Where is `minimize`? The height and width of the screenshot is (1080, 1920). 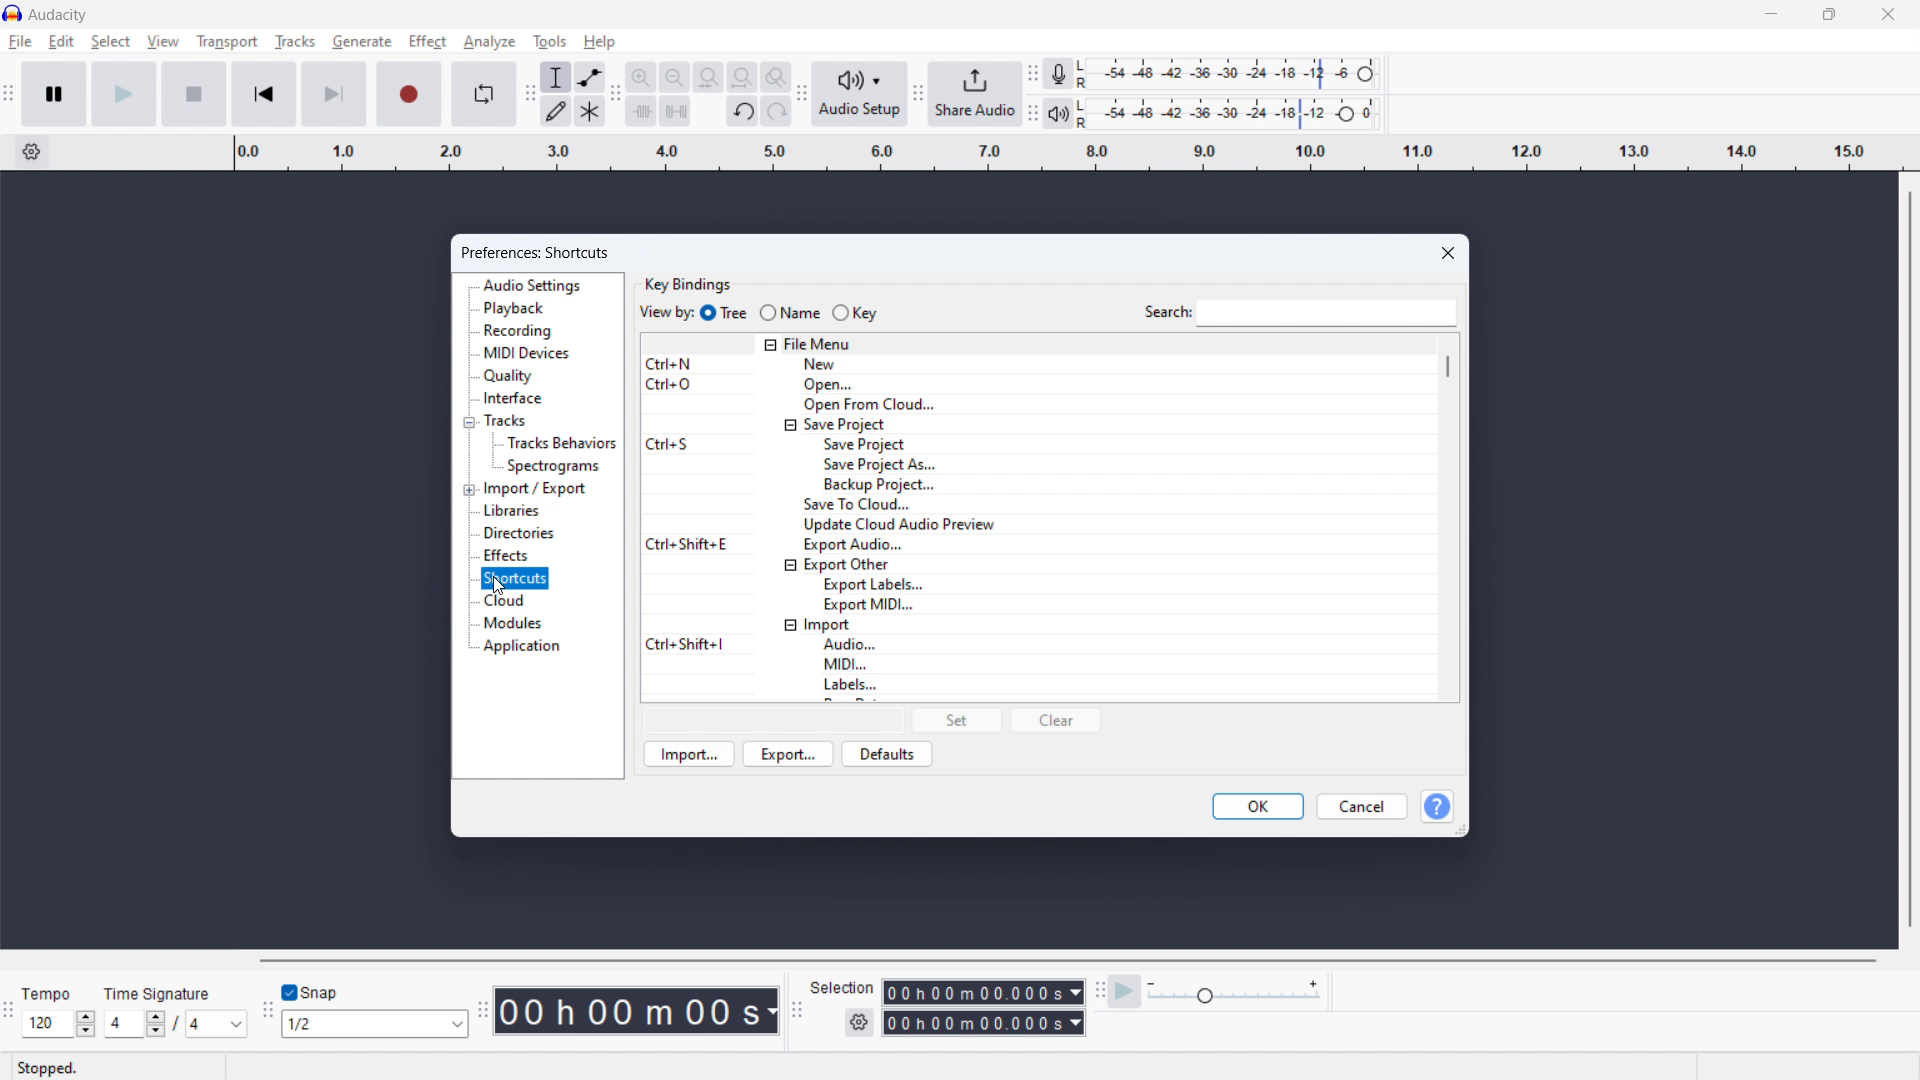 minimize is located at coordinates (1768, 15).